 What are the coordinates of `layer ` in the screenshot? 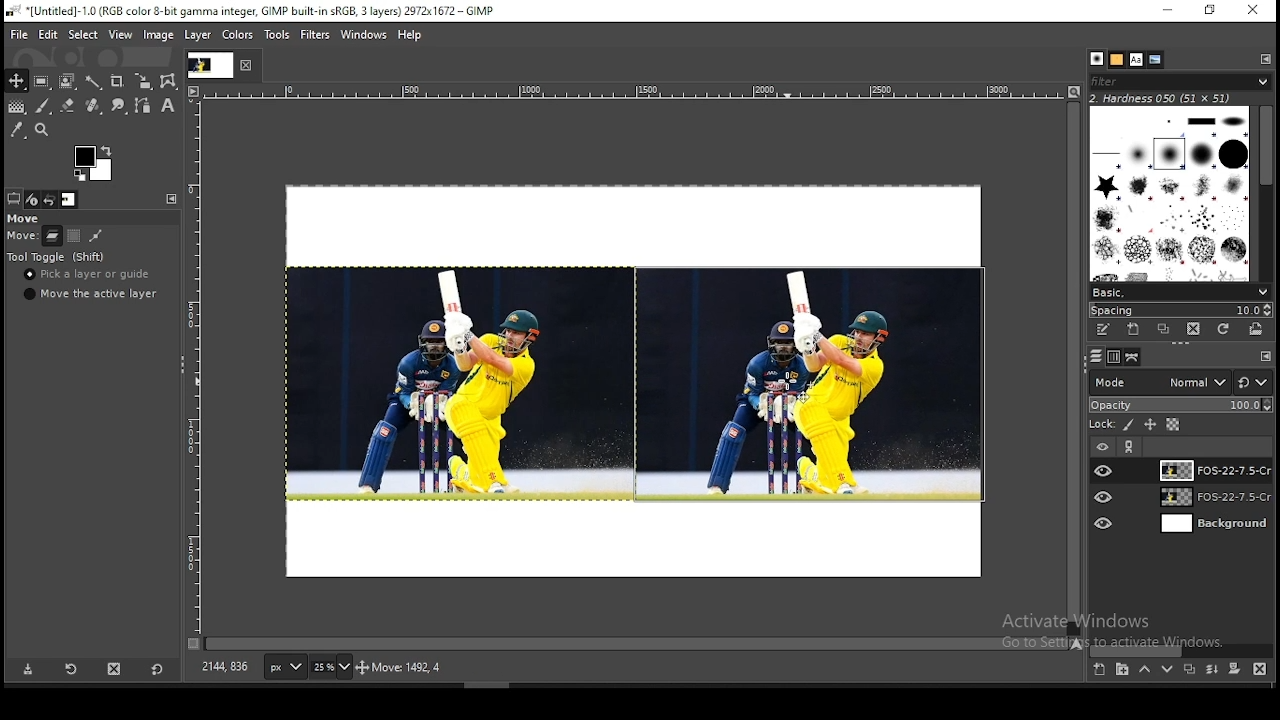 It's located at (1212, 499).